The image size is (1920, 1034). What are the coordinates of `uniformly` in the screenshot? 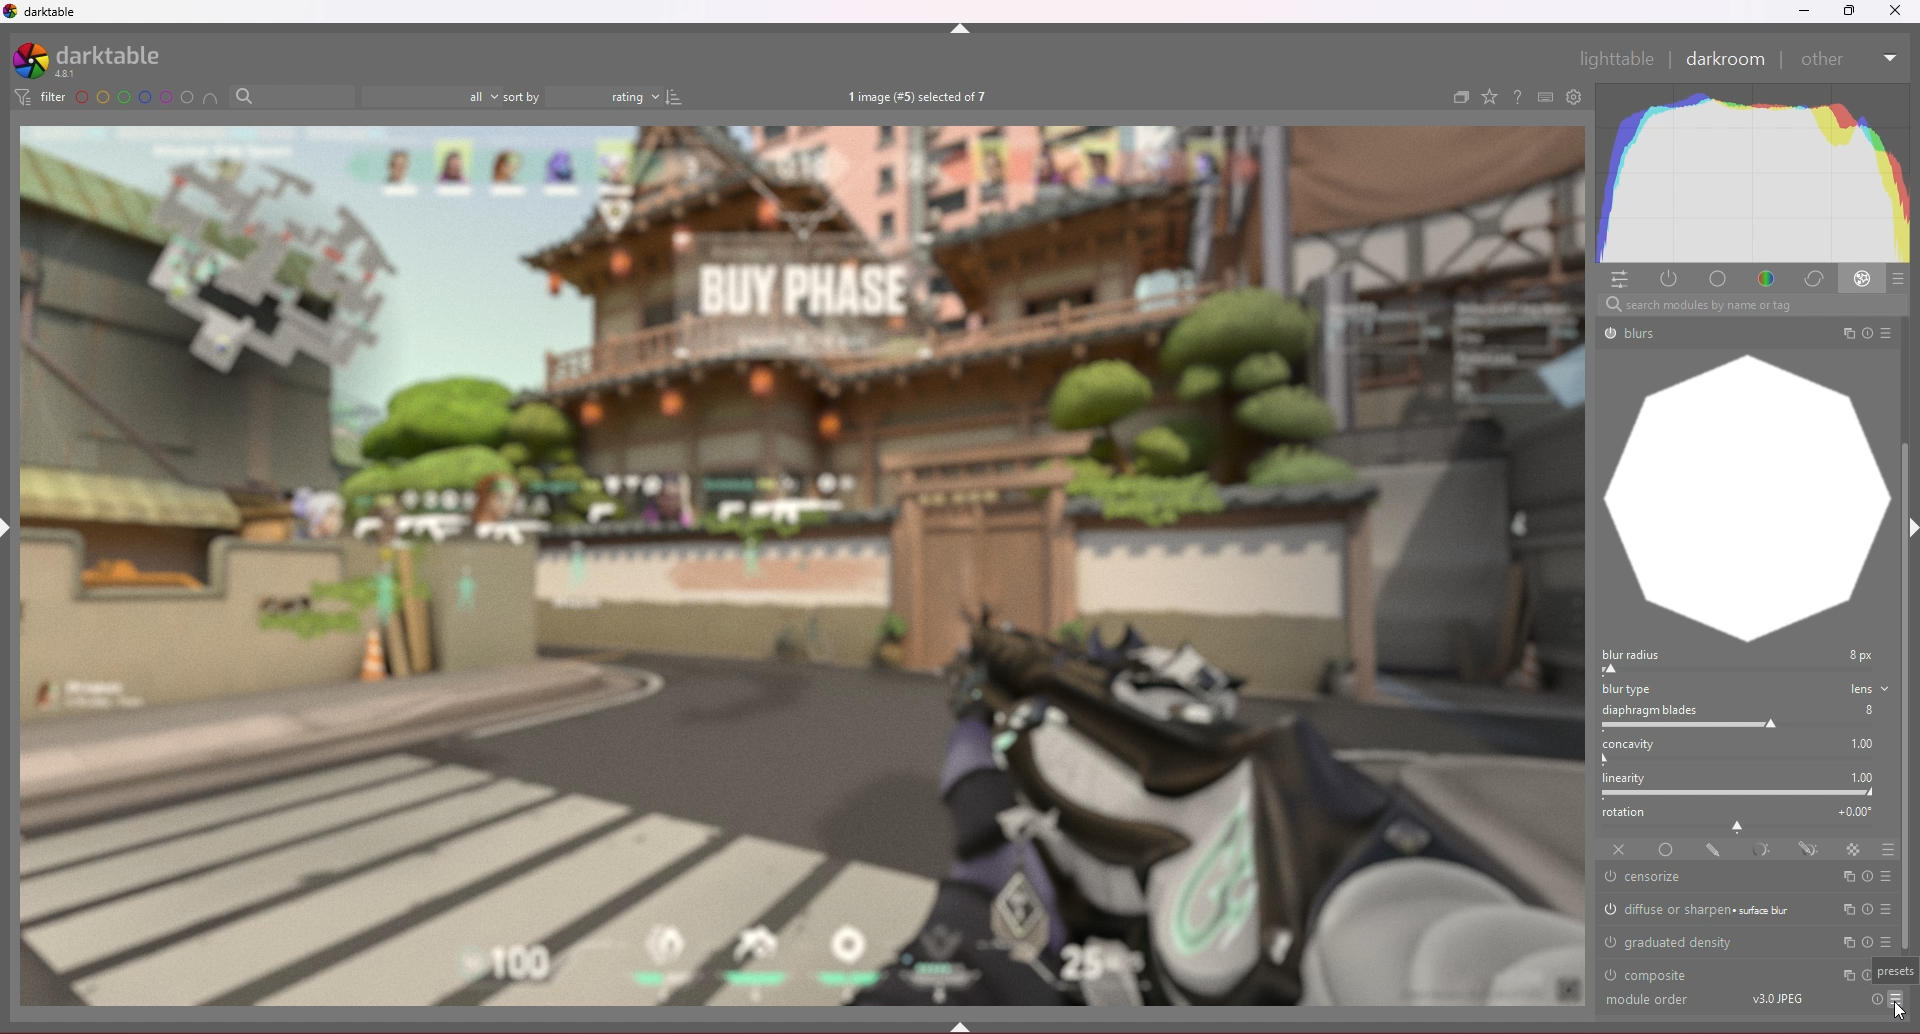 It's located at (1666, 850).